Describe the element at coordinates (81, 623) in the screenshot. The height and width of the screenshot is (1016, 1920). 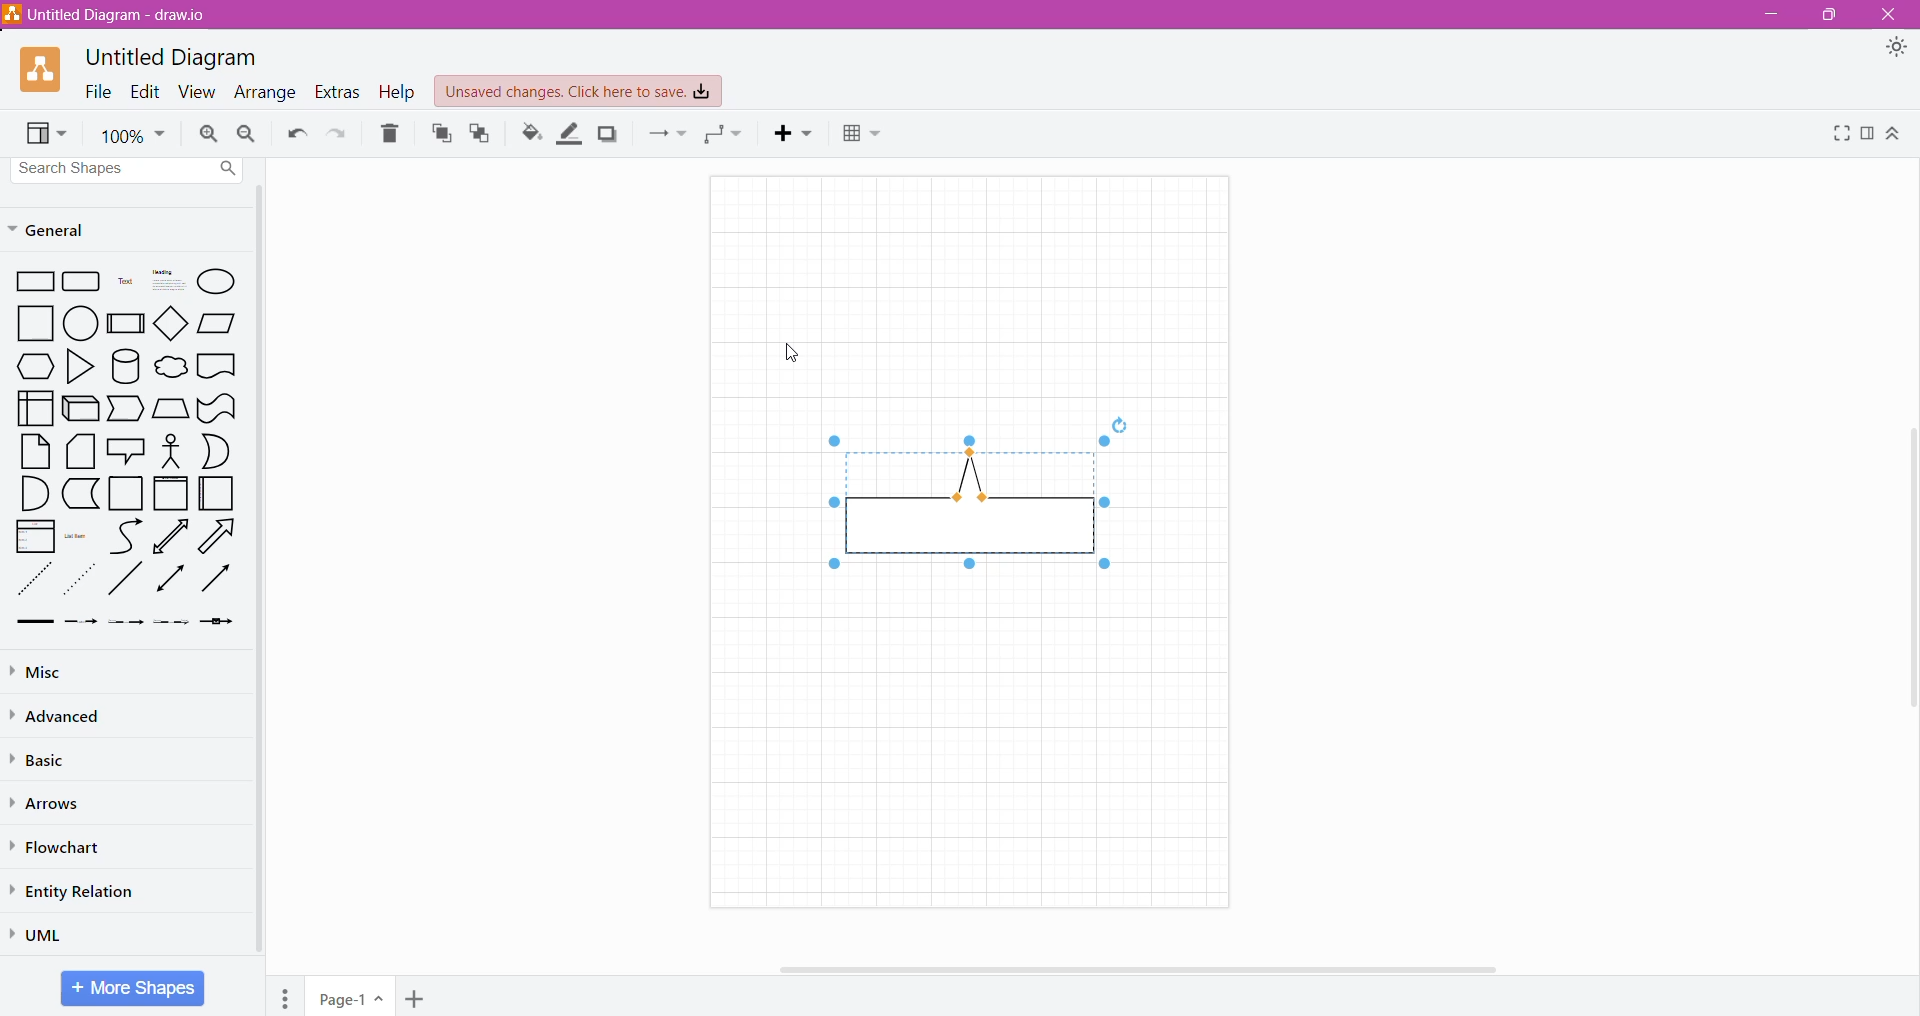
I see `Dashed Arrow` at that location.